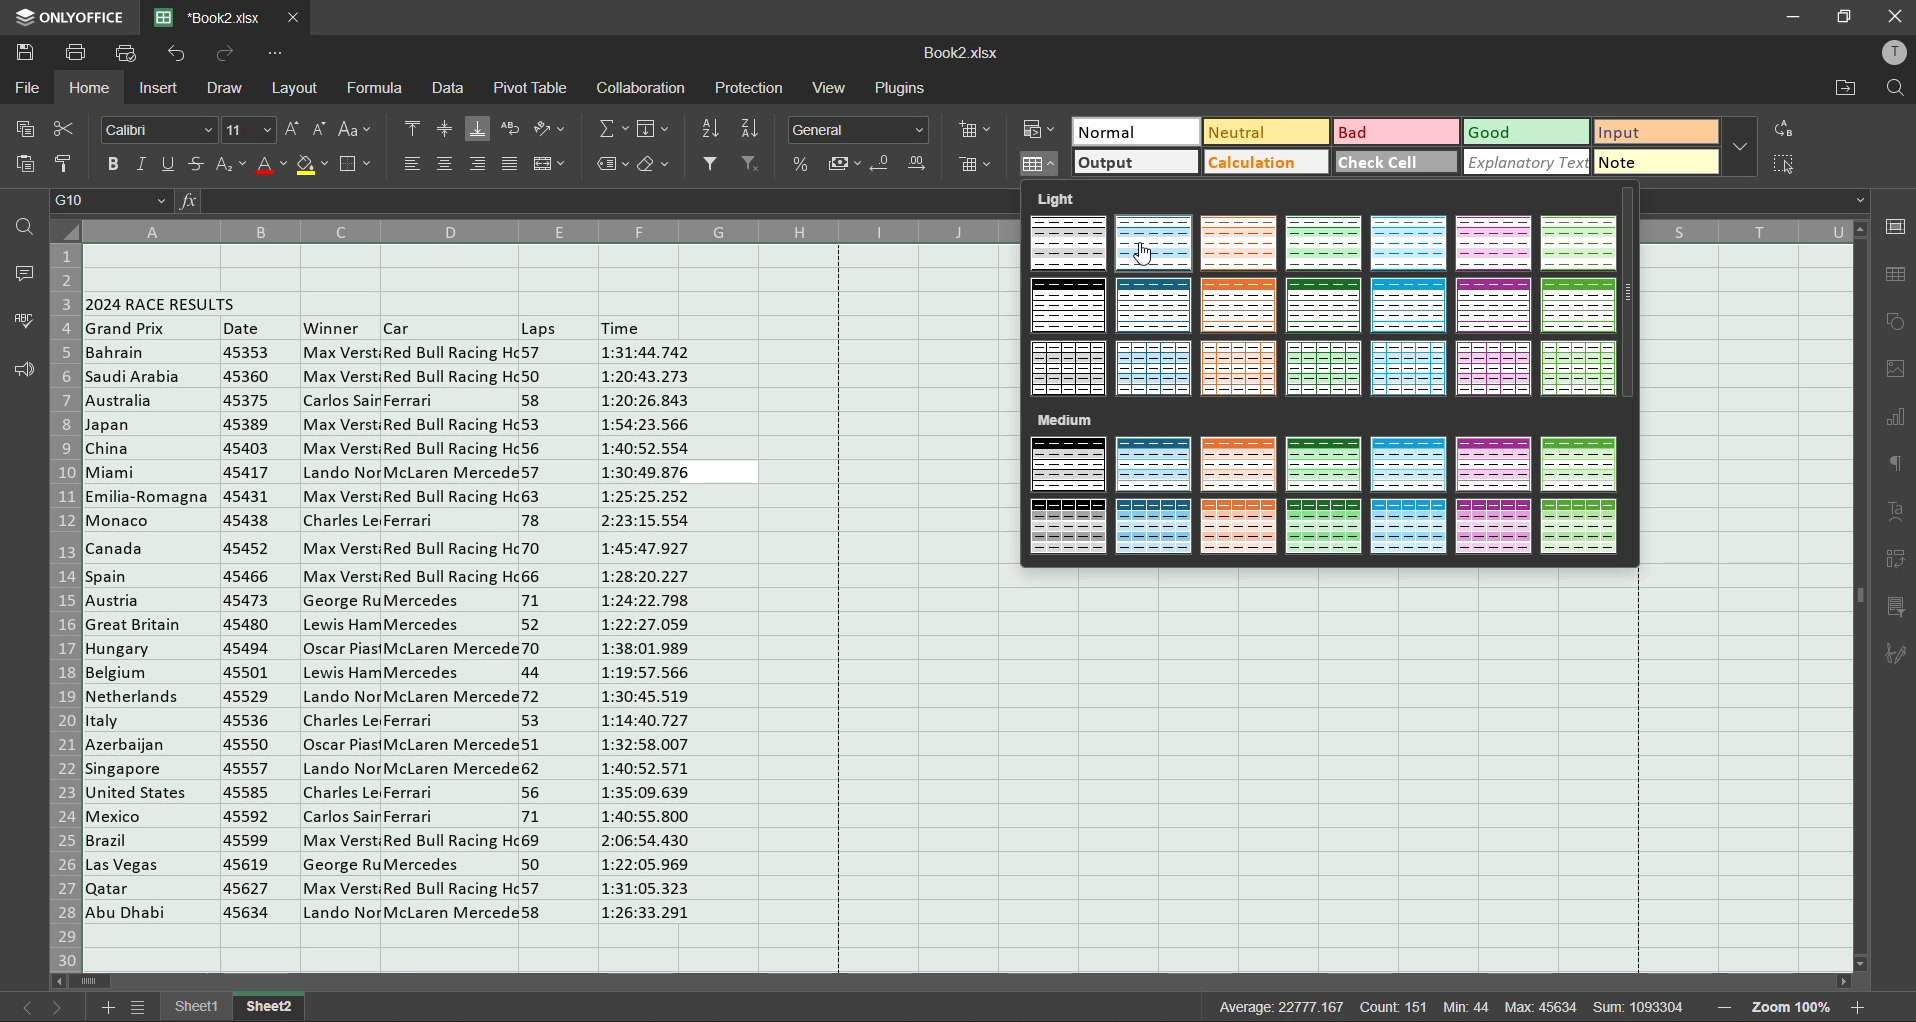  I want to click on slicer, so click(1897, 607).